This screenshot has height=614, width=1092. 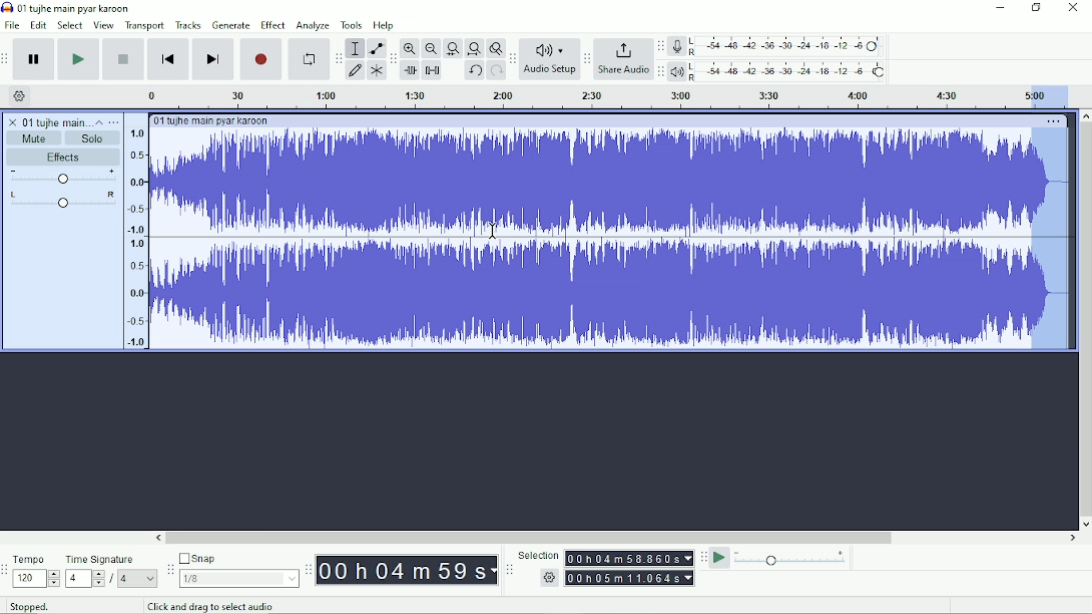 What do you see at coordinates (241, 578) in the screenshot?
I see `1/8` at bounding box center [241, 578].